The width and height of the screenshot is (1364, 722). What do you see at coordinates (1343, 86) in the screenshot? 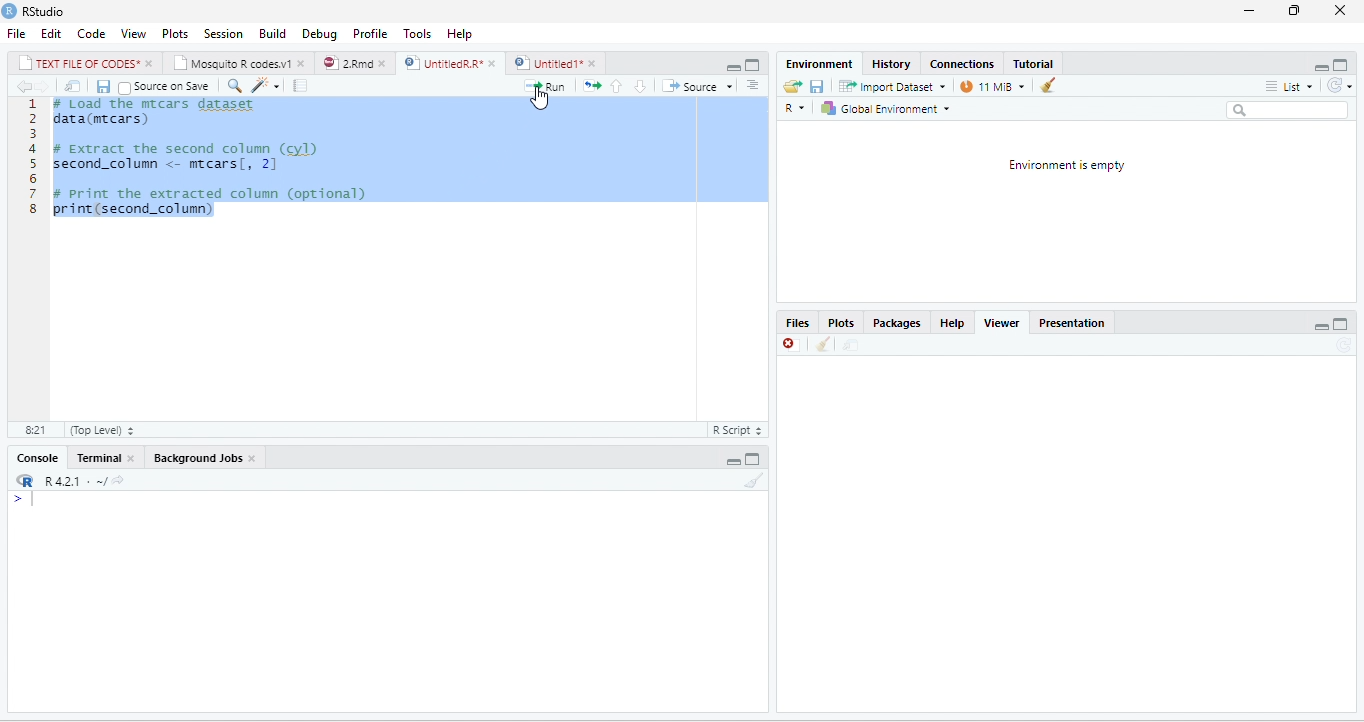
I see `refresh` at bounding box center [1343, 86].